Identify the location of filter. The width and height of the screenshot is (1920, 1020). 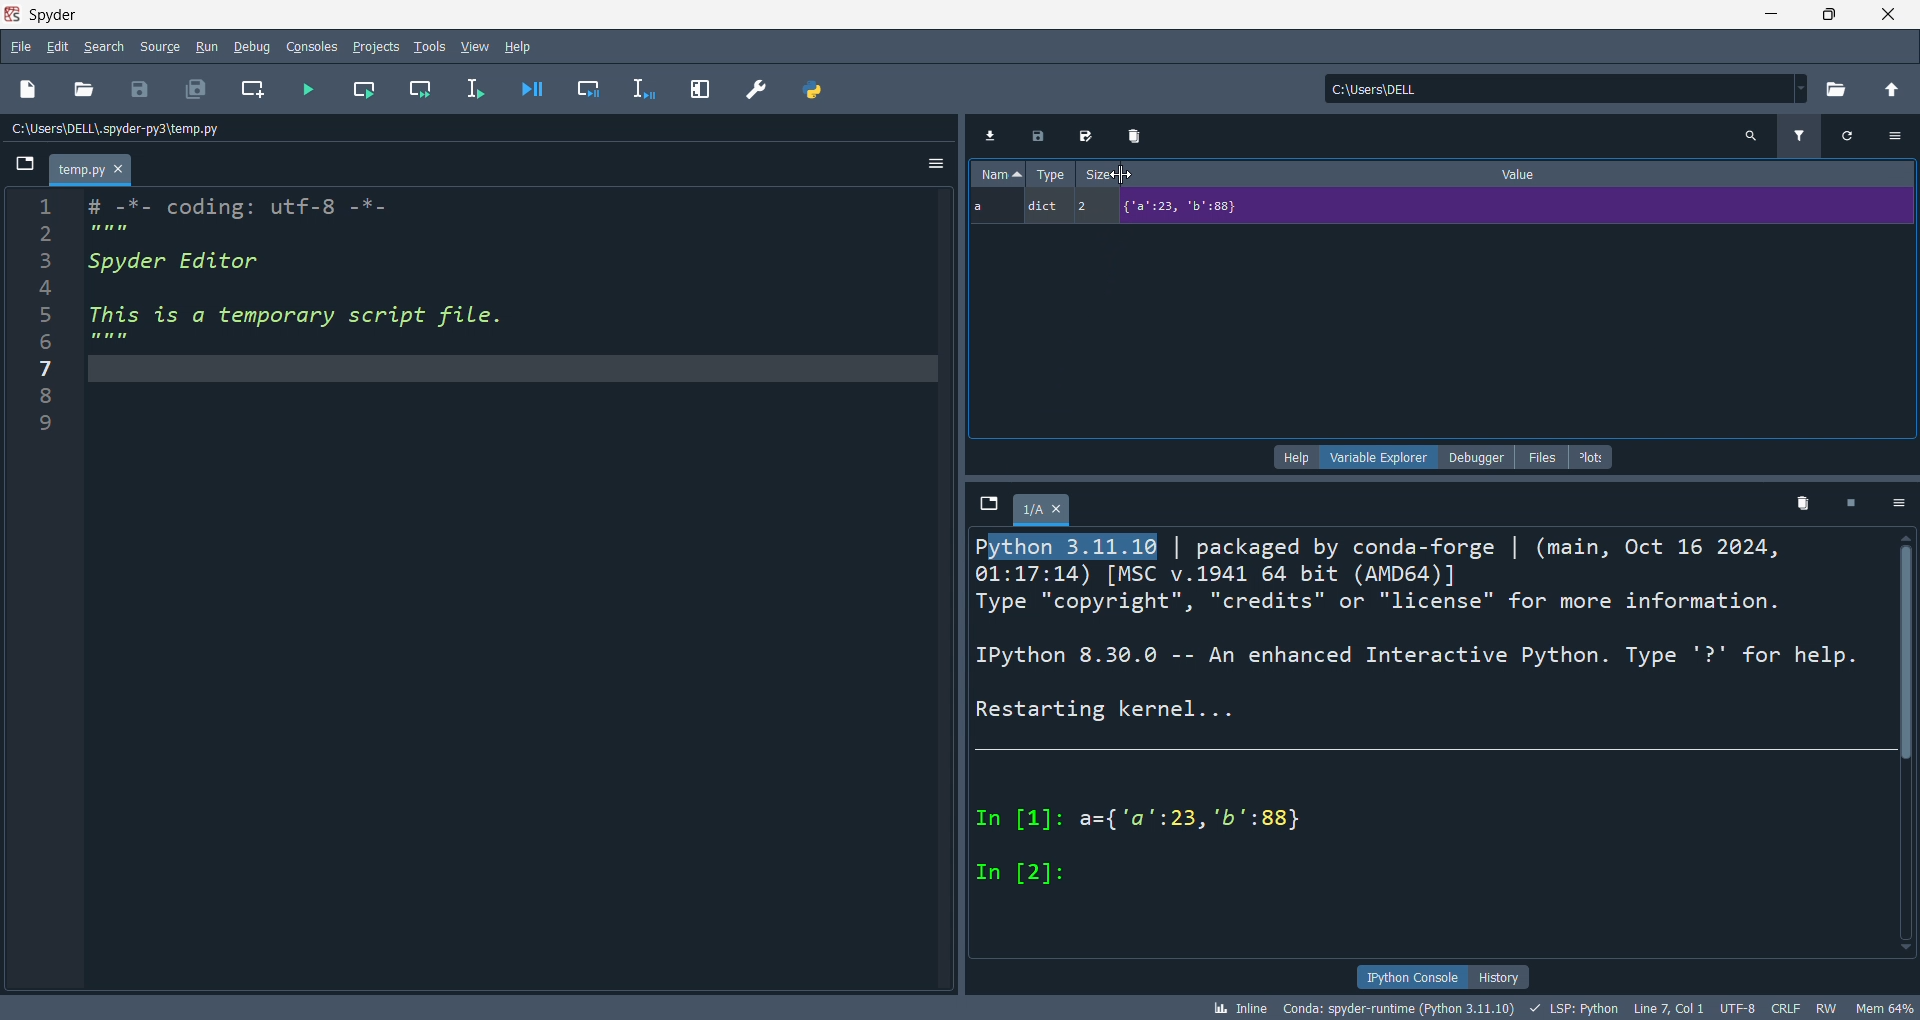
(1798, 136).